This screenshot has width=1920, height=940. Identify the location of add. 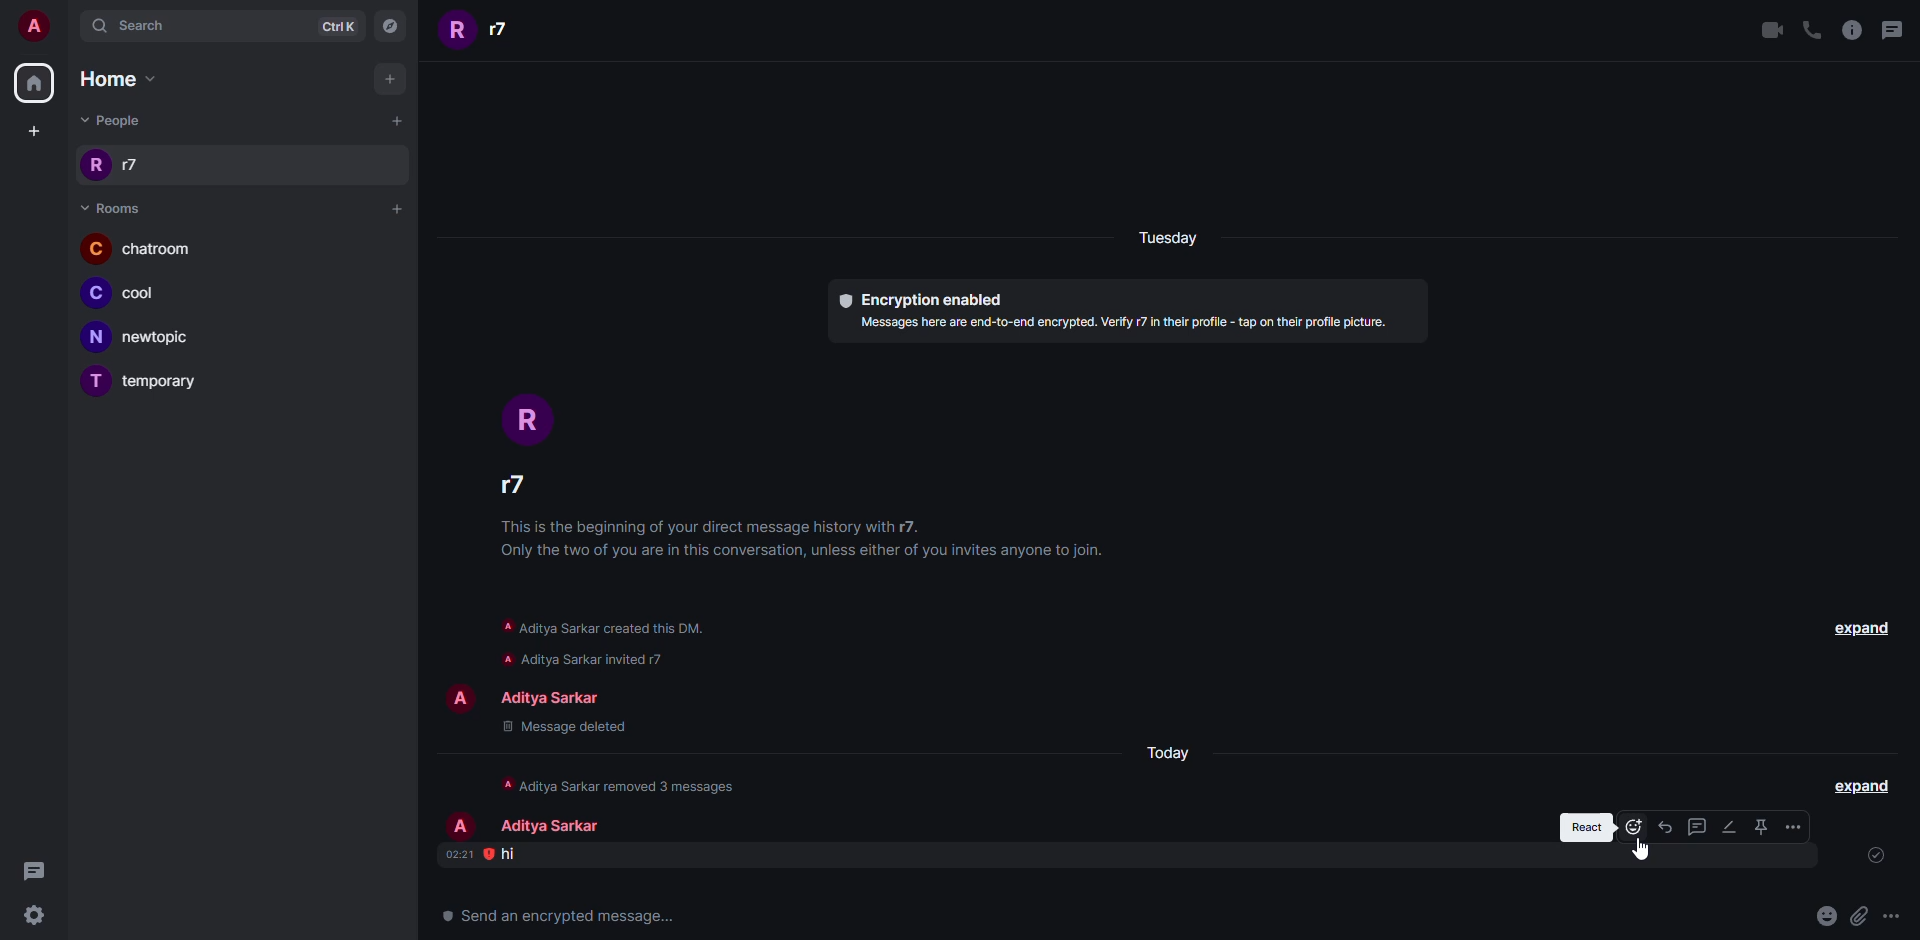
(394, 122).